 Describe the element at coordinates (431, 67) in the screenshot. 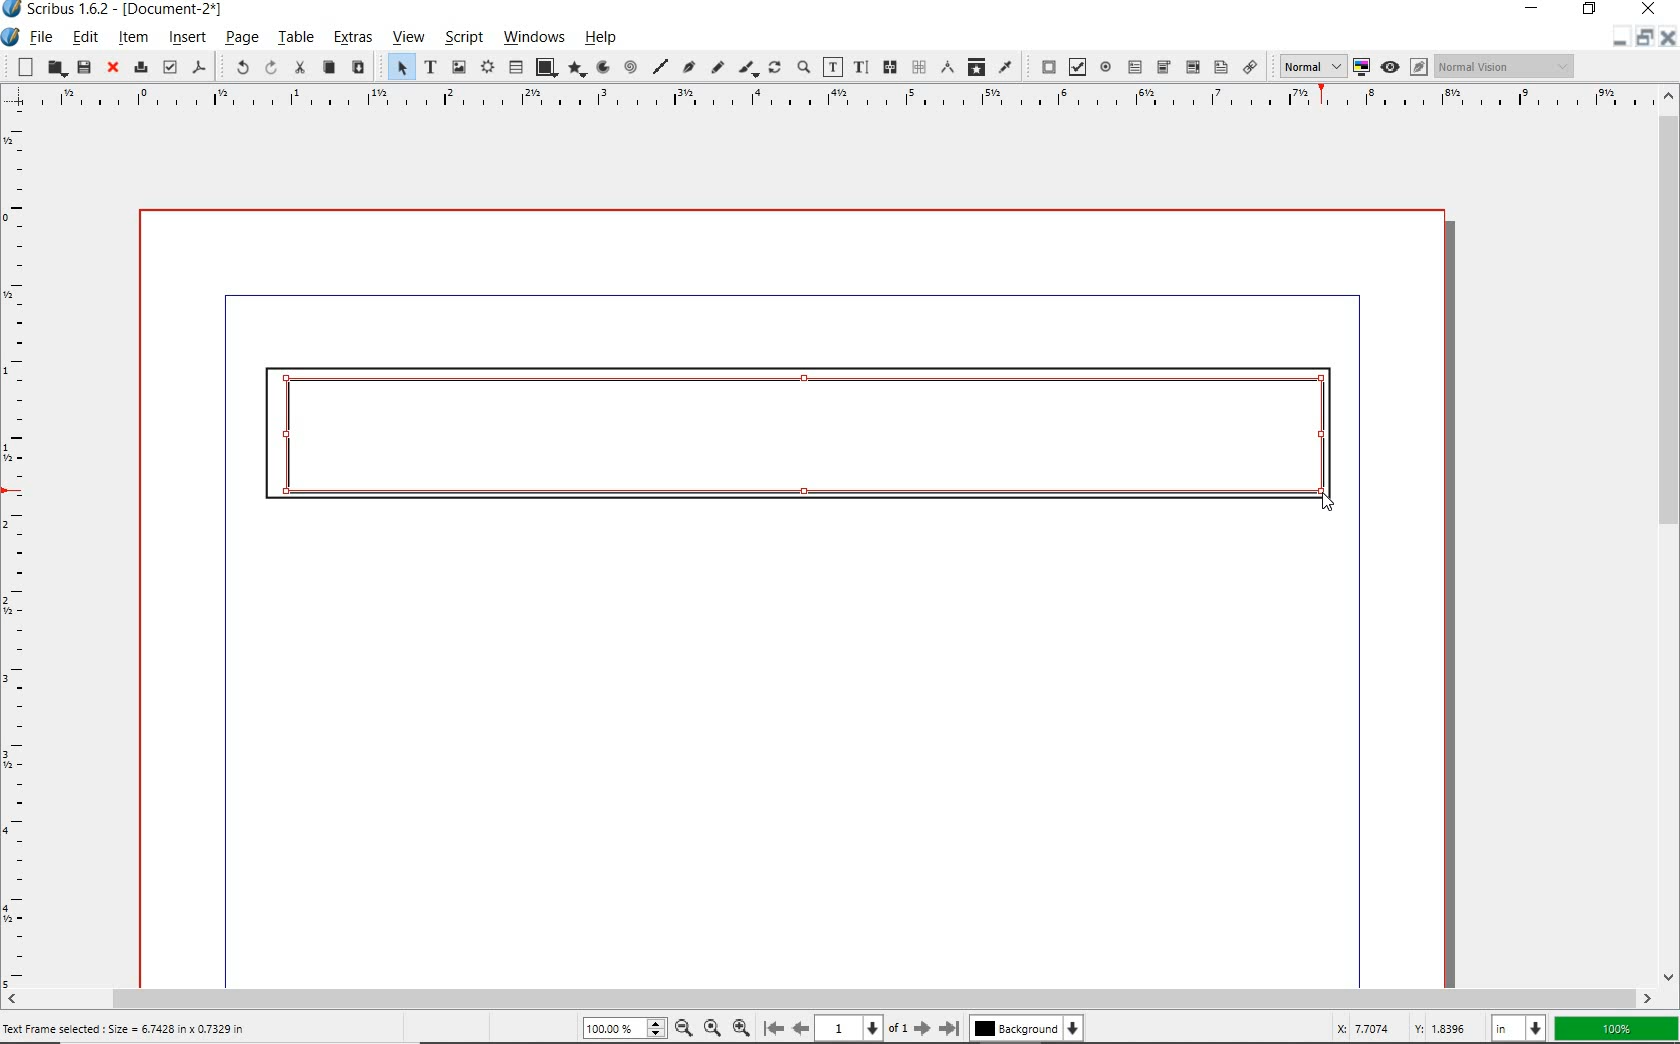

I see `text frame` at that location.